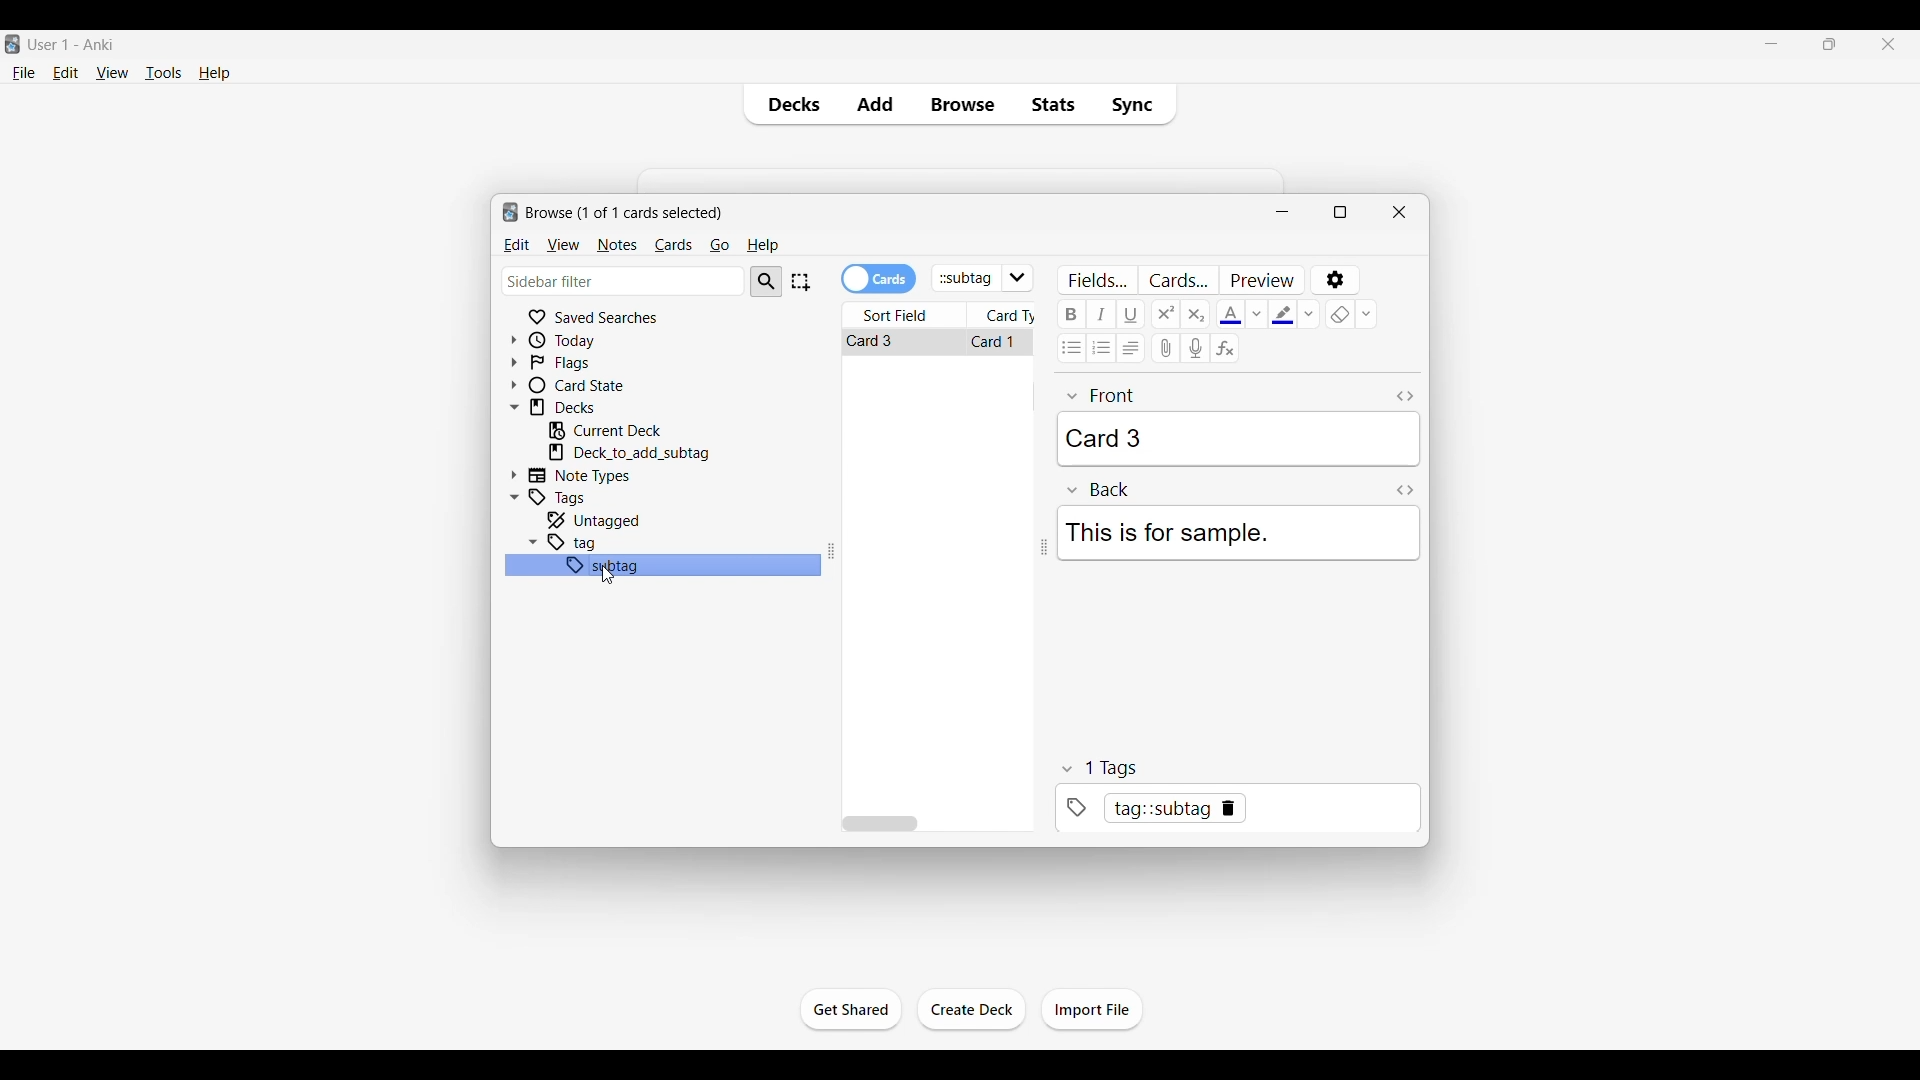  Describe the element at coordinates (164, 73) in the screenshot. I see `Tools menu` at that location.